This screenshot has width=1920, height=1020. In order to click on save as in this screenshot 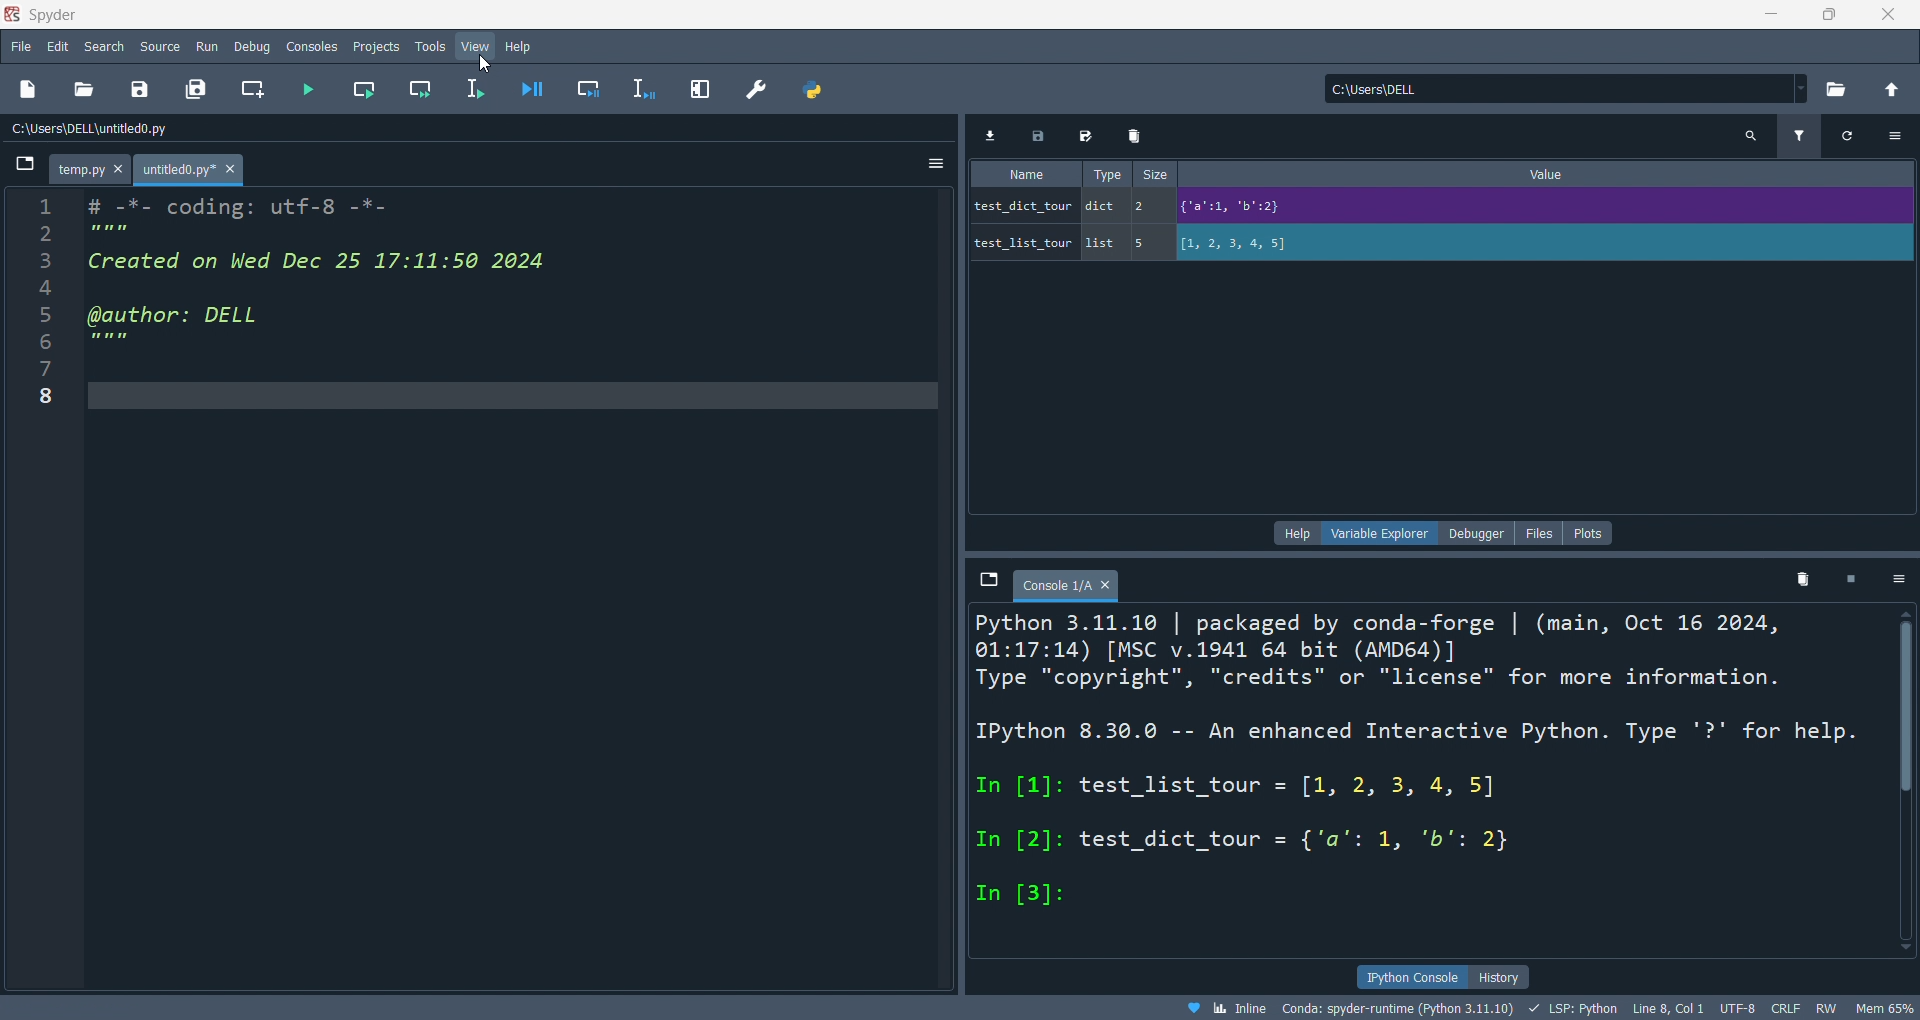, I will do `click(1089, 134)`.